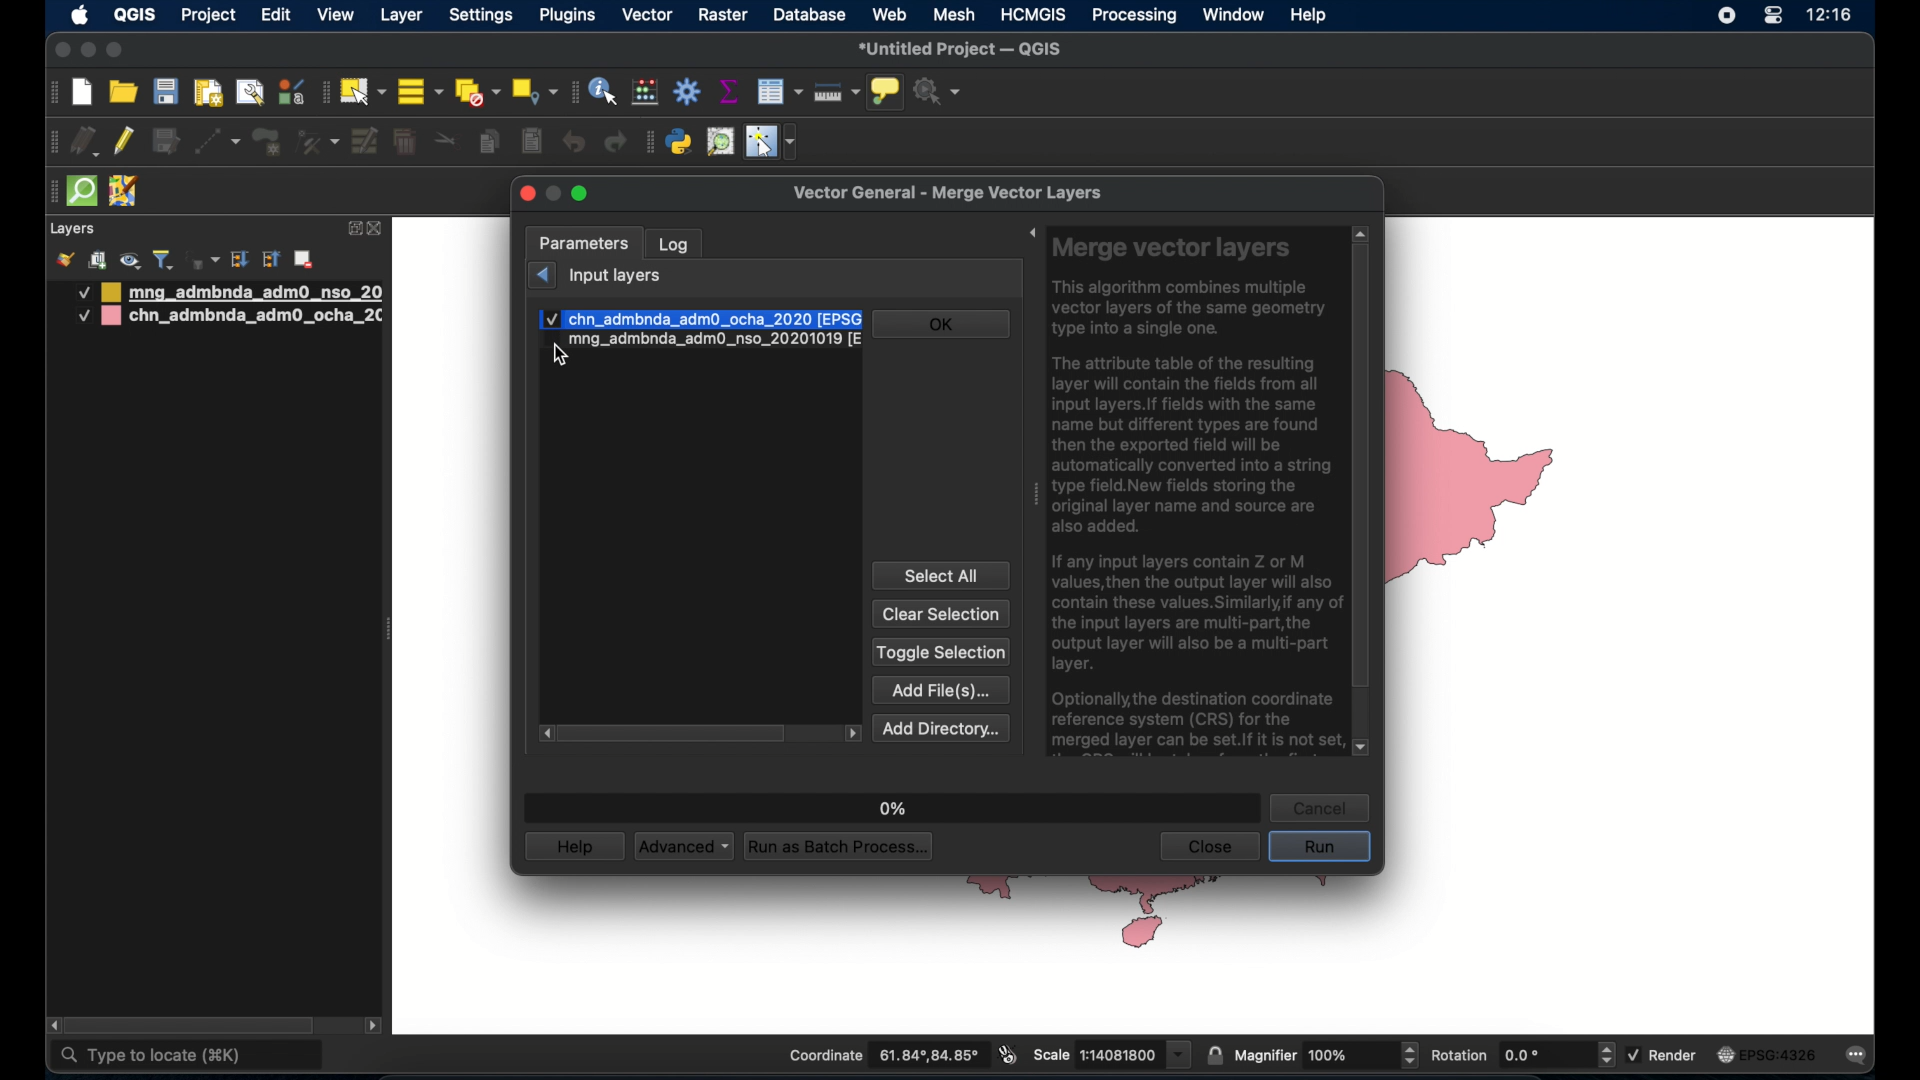 The height and width of the screenshot is (1080, 1920). Describe the element at coordinates (165, 93) in the screenshot. I see `save project` at that location.